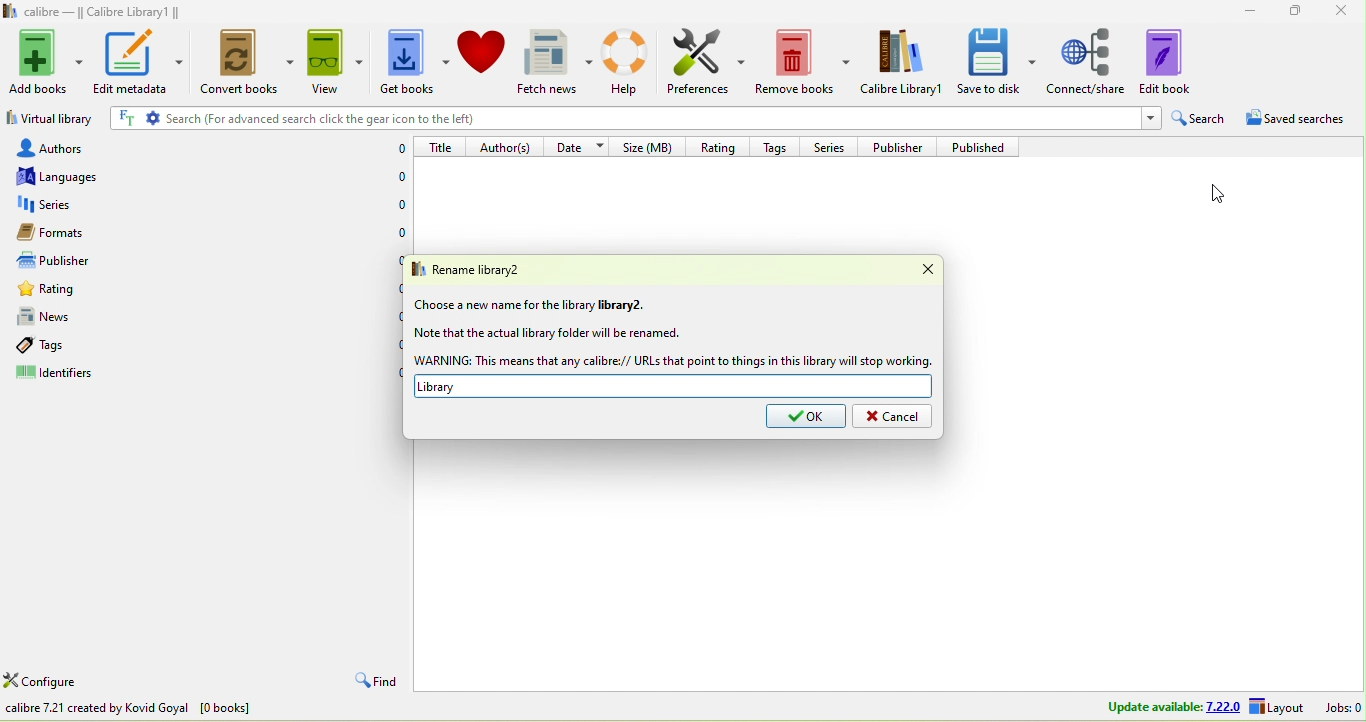 The image size is (1366, 722). Describe the element at coordinates (673, 361) in the screenshot. I see `warning: this means that any calibre/ urls that point to things in this library will stop working.` at that location.